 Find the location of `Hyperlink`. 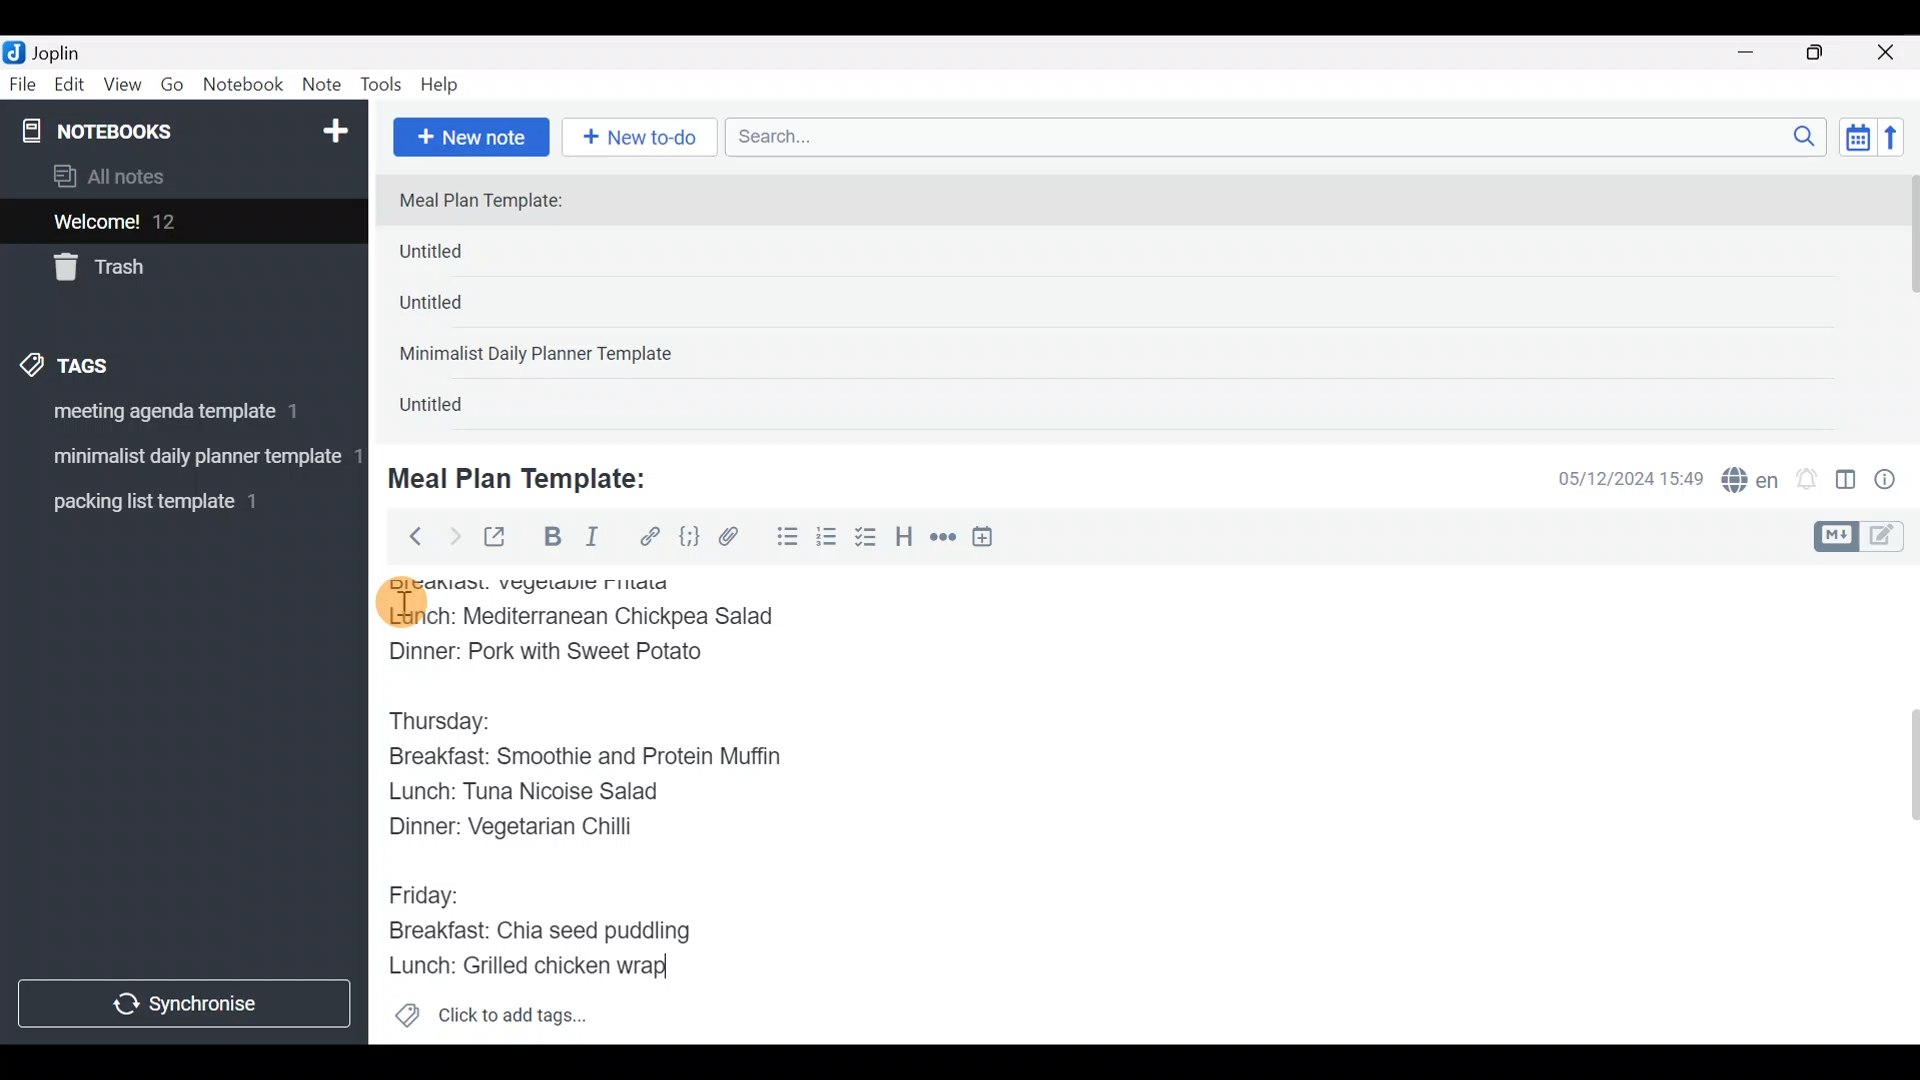

Hyperlink is located at coordinates (650, 537).